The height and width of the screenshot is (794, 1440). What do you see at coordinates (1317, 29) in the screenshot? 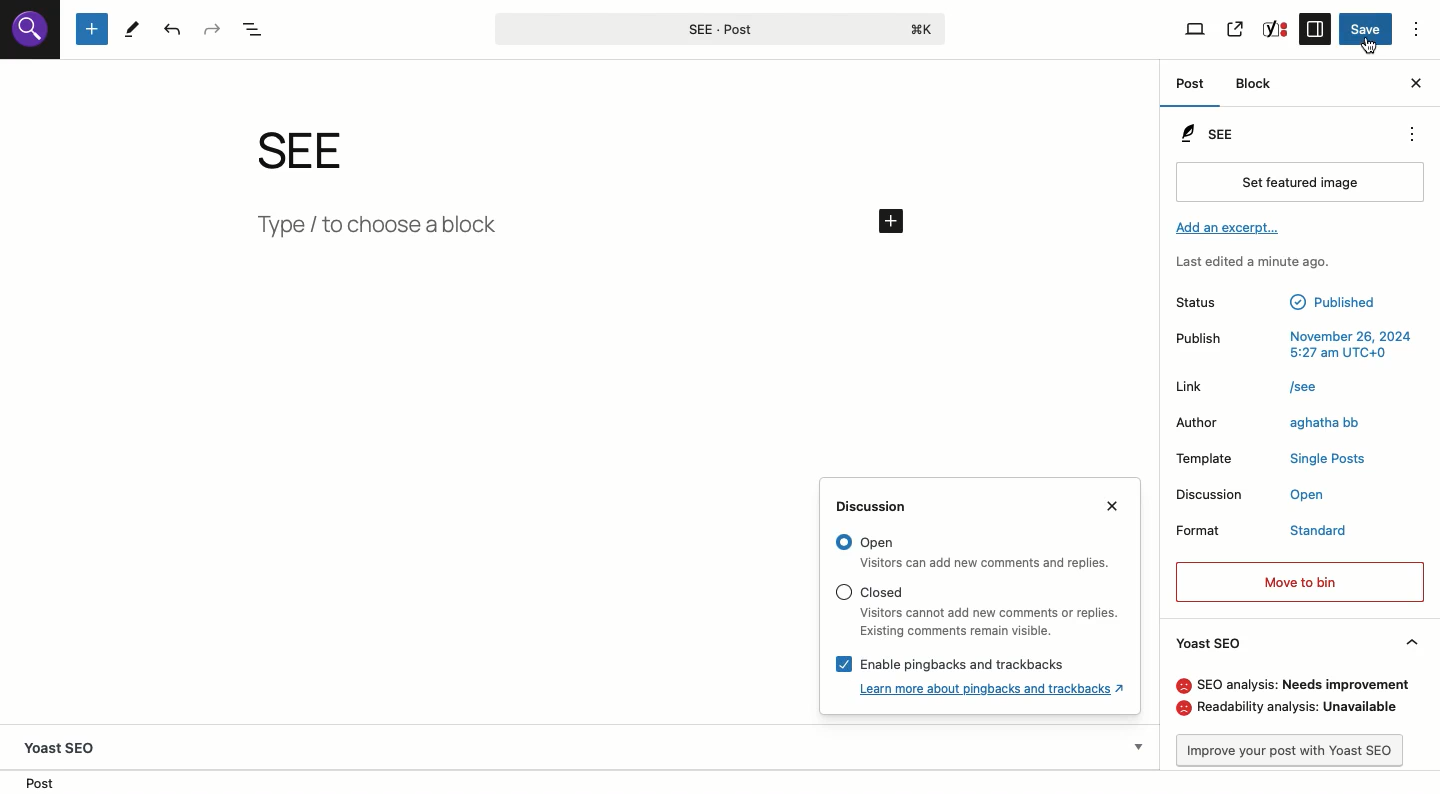
I see `Sidebar` at bounding box center [1317, 29].